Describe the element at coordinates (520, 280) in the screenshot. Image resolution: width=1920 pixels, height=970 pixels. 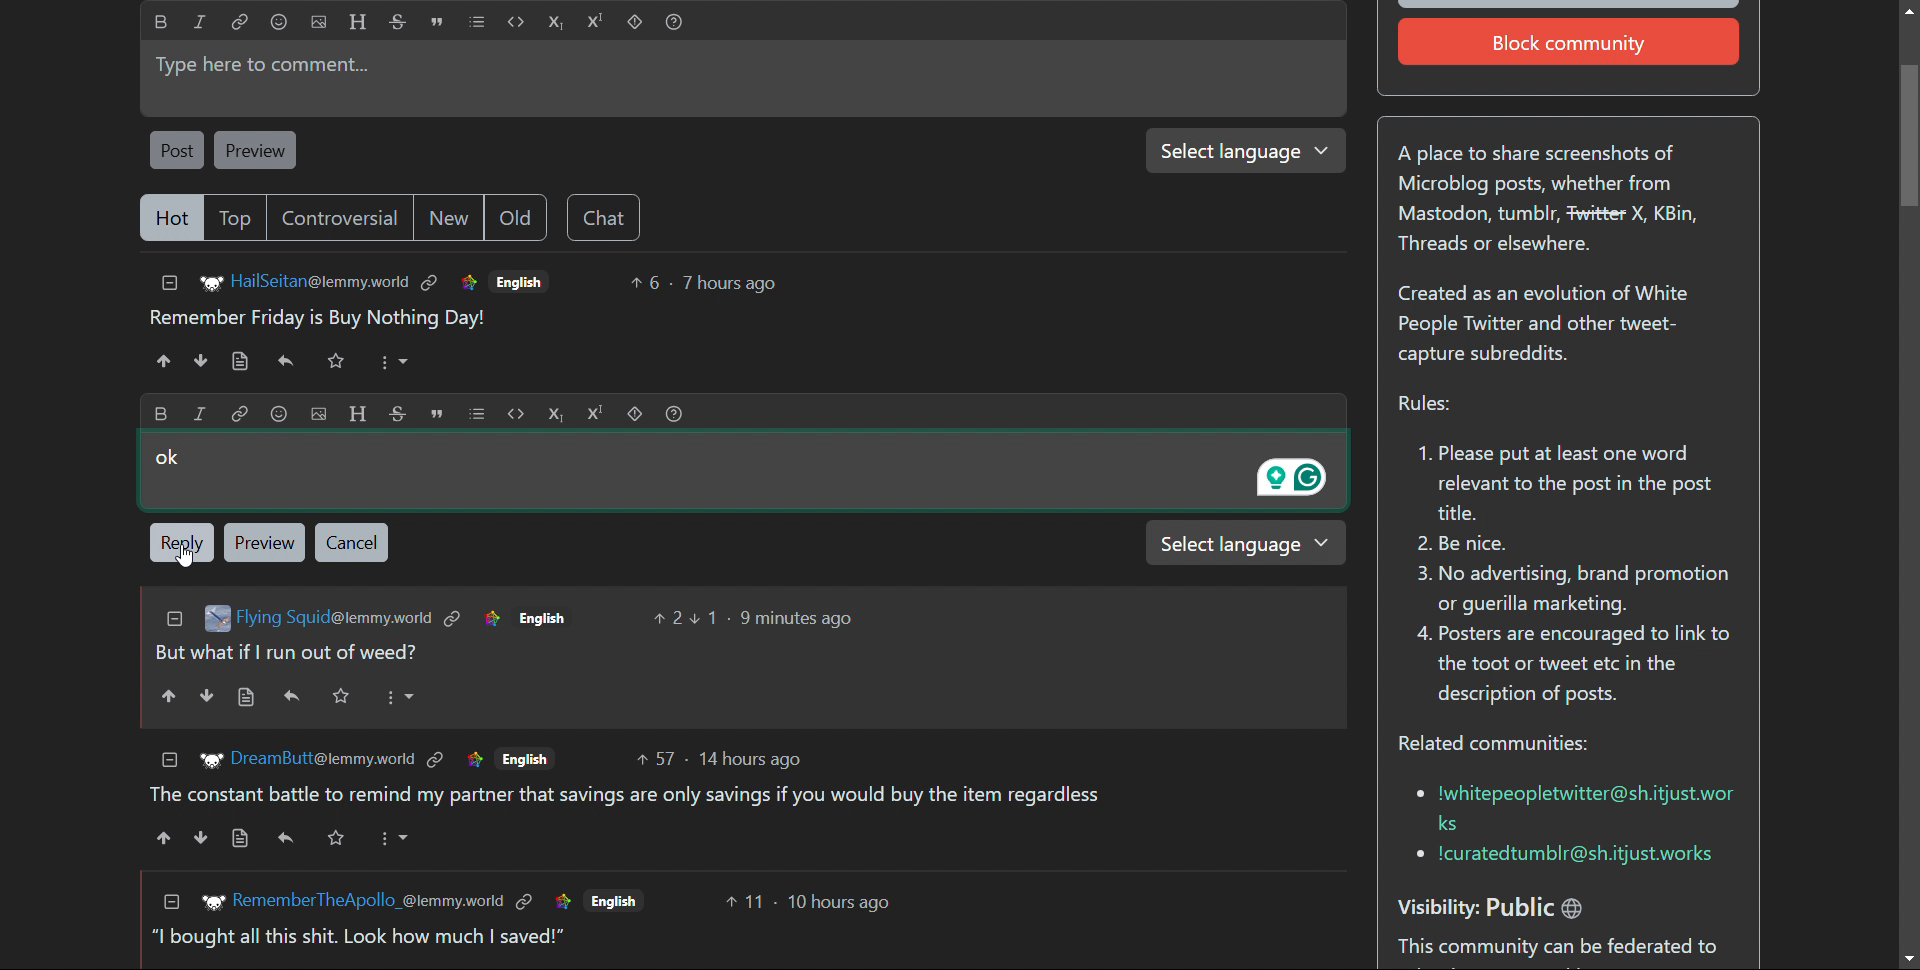
I see `language` at that location.